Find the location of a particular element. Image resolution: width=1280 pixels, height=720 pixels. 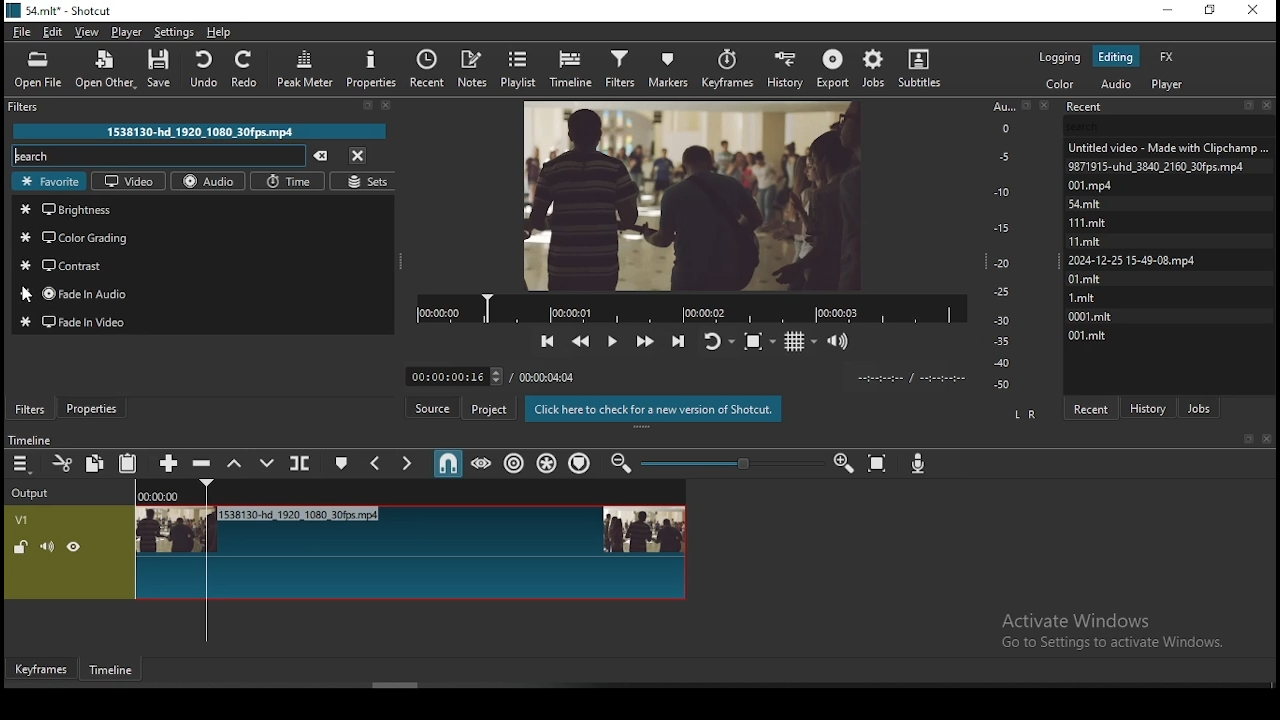

project is located at coordinates (489, 409).